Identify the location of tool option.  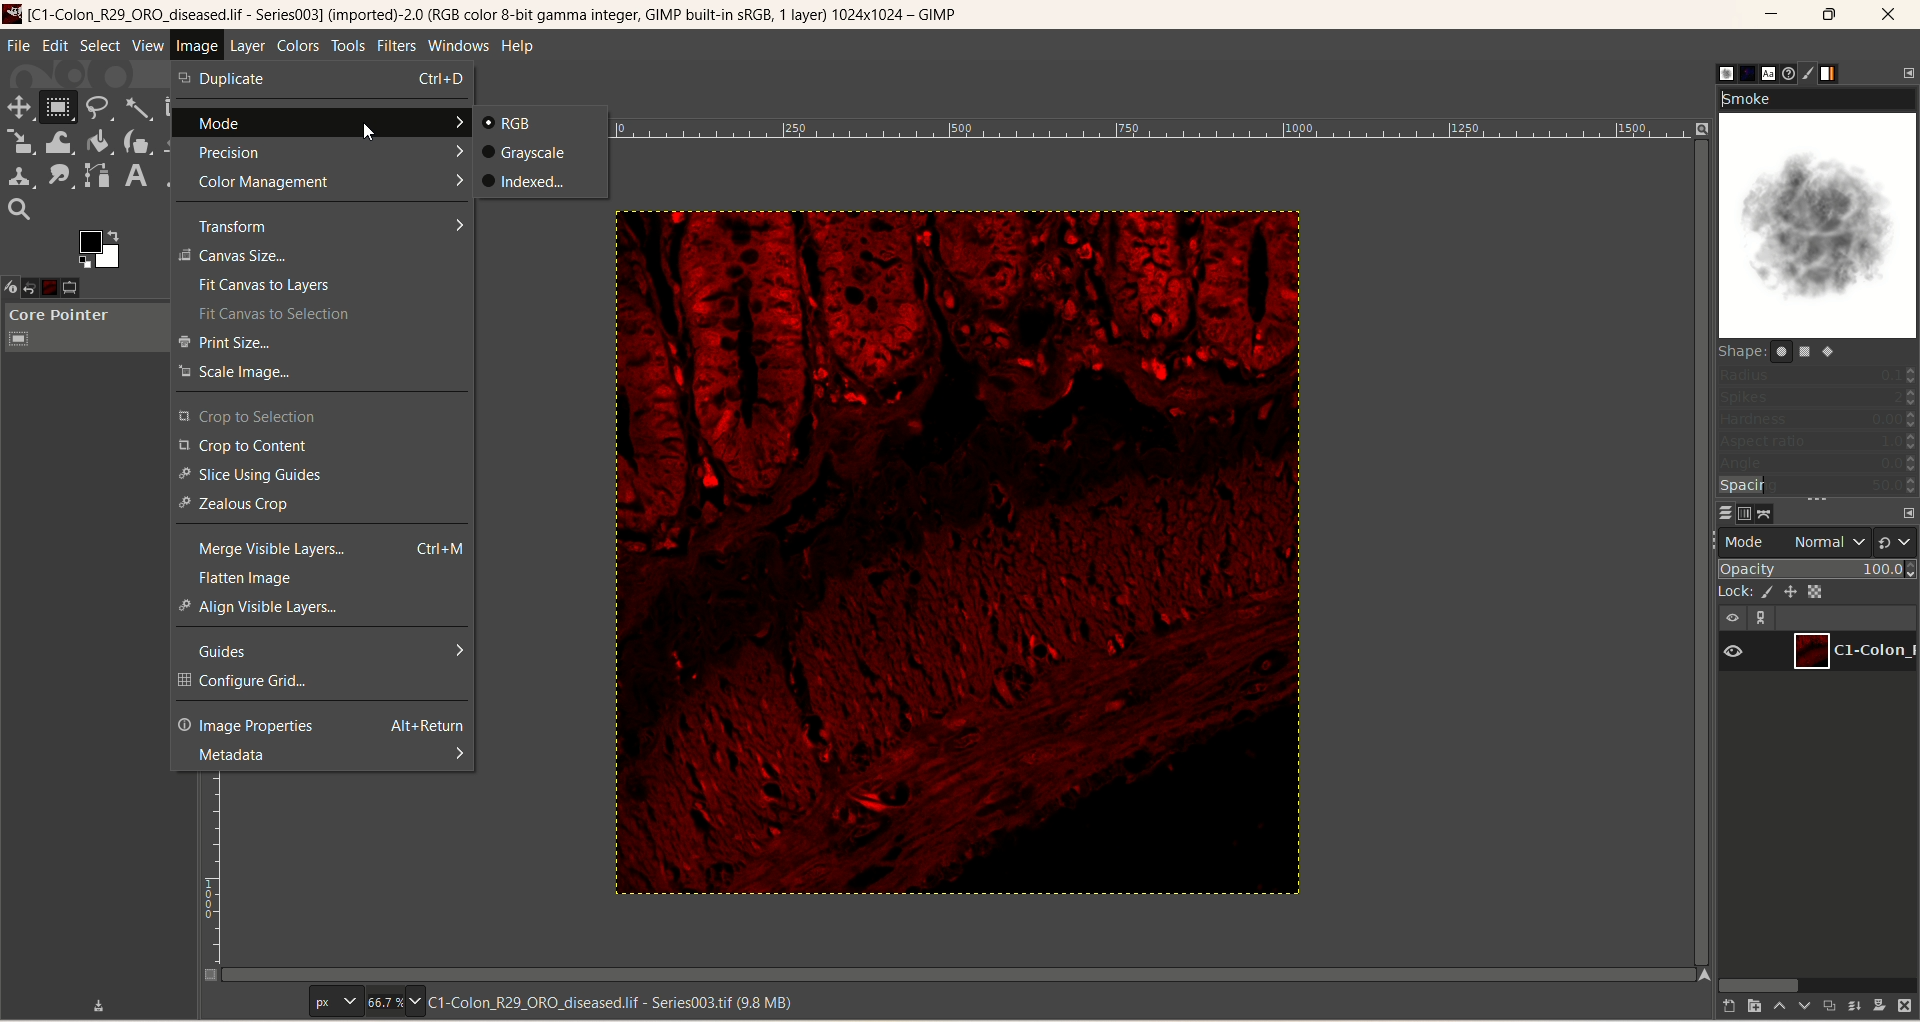
(72, 287).